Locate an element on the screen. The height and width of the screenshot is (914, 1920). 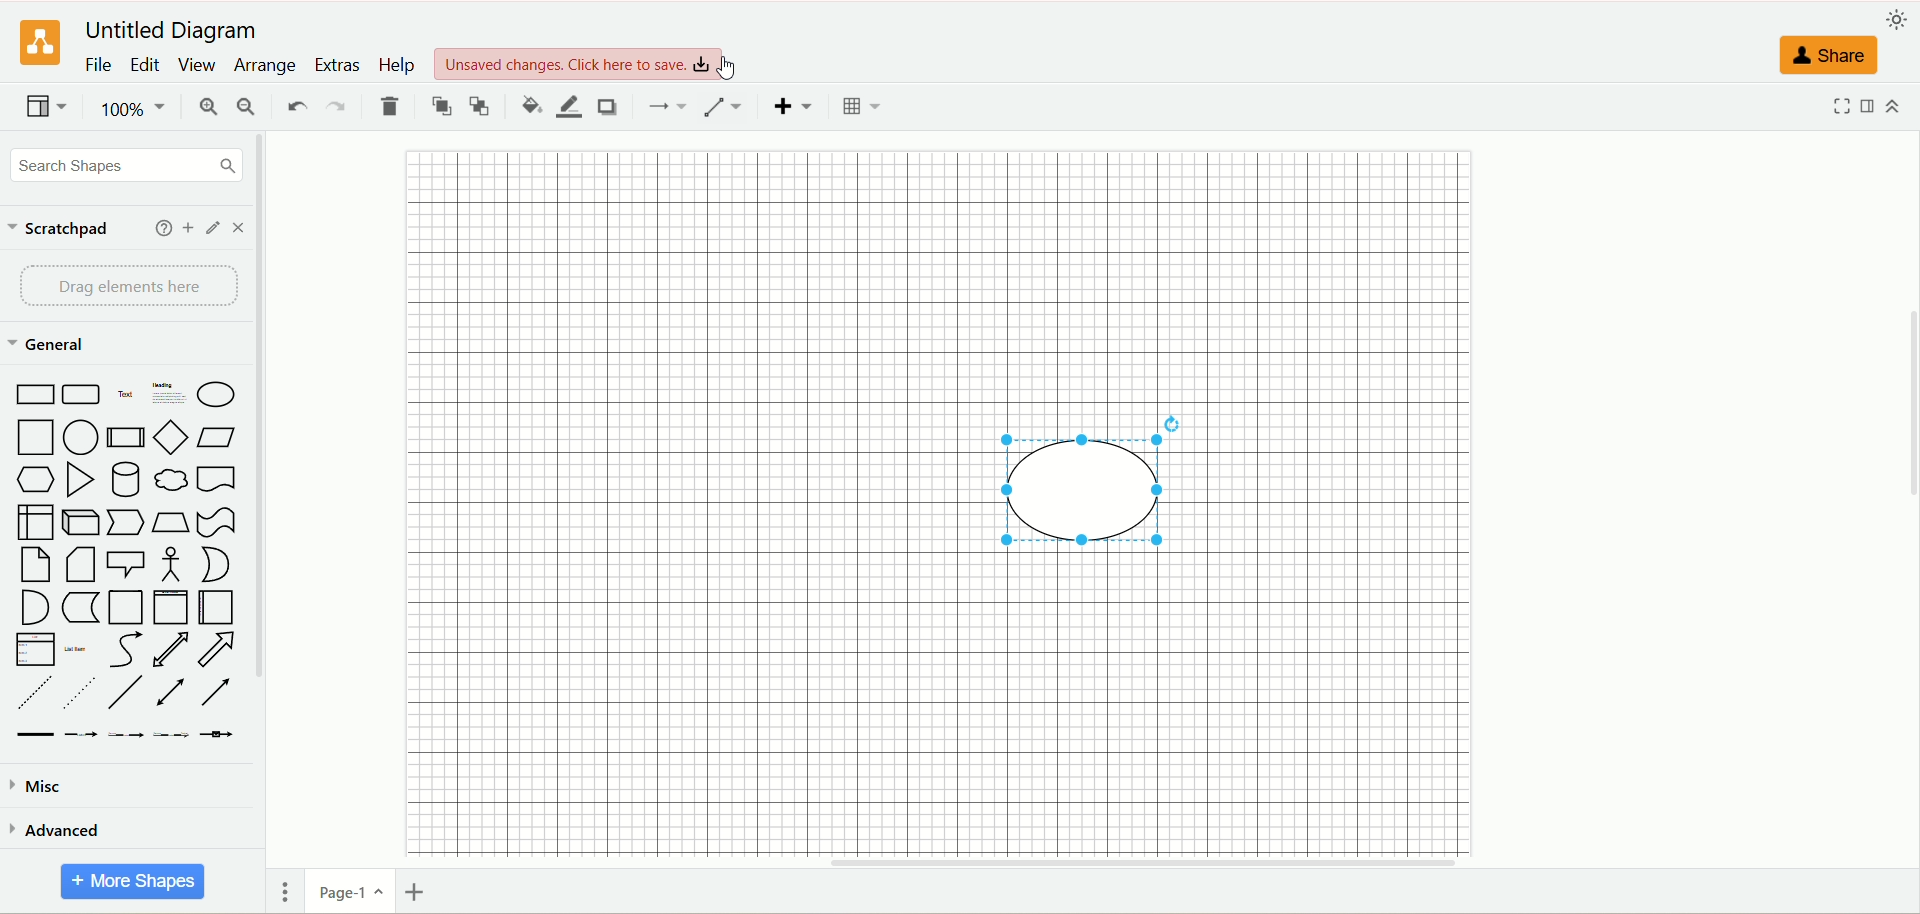
fill color is located at coordinates (529, 106).